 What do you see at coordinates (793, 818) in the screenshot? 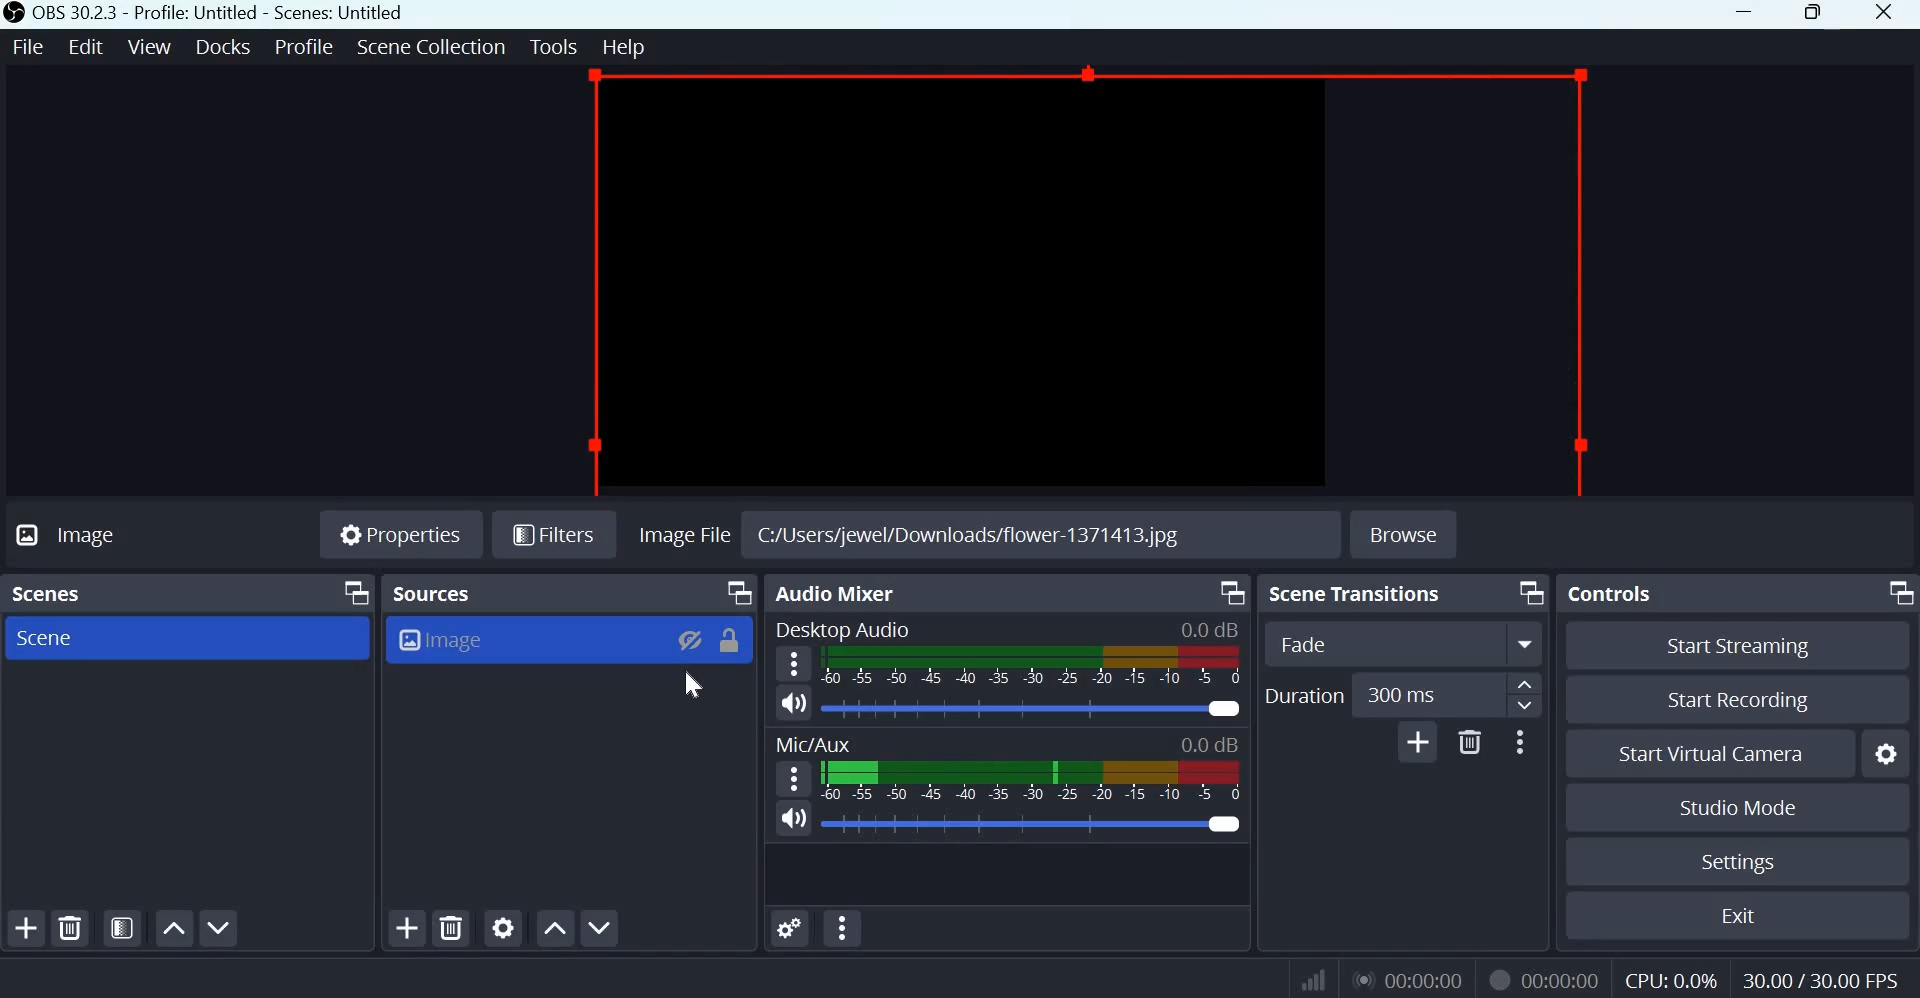
I see `Speaker icon` at bounding box center [793, 818].